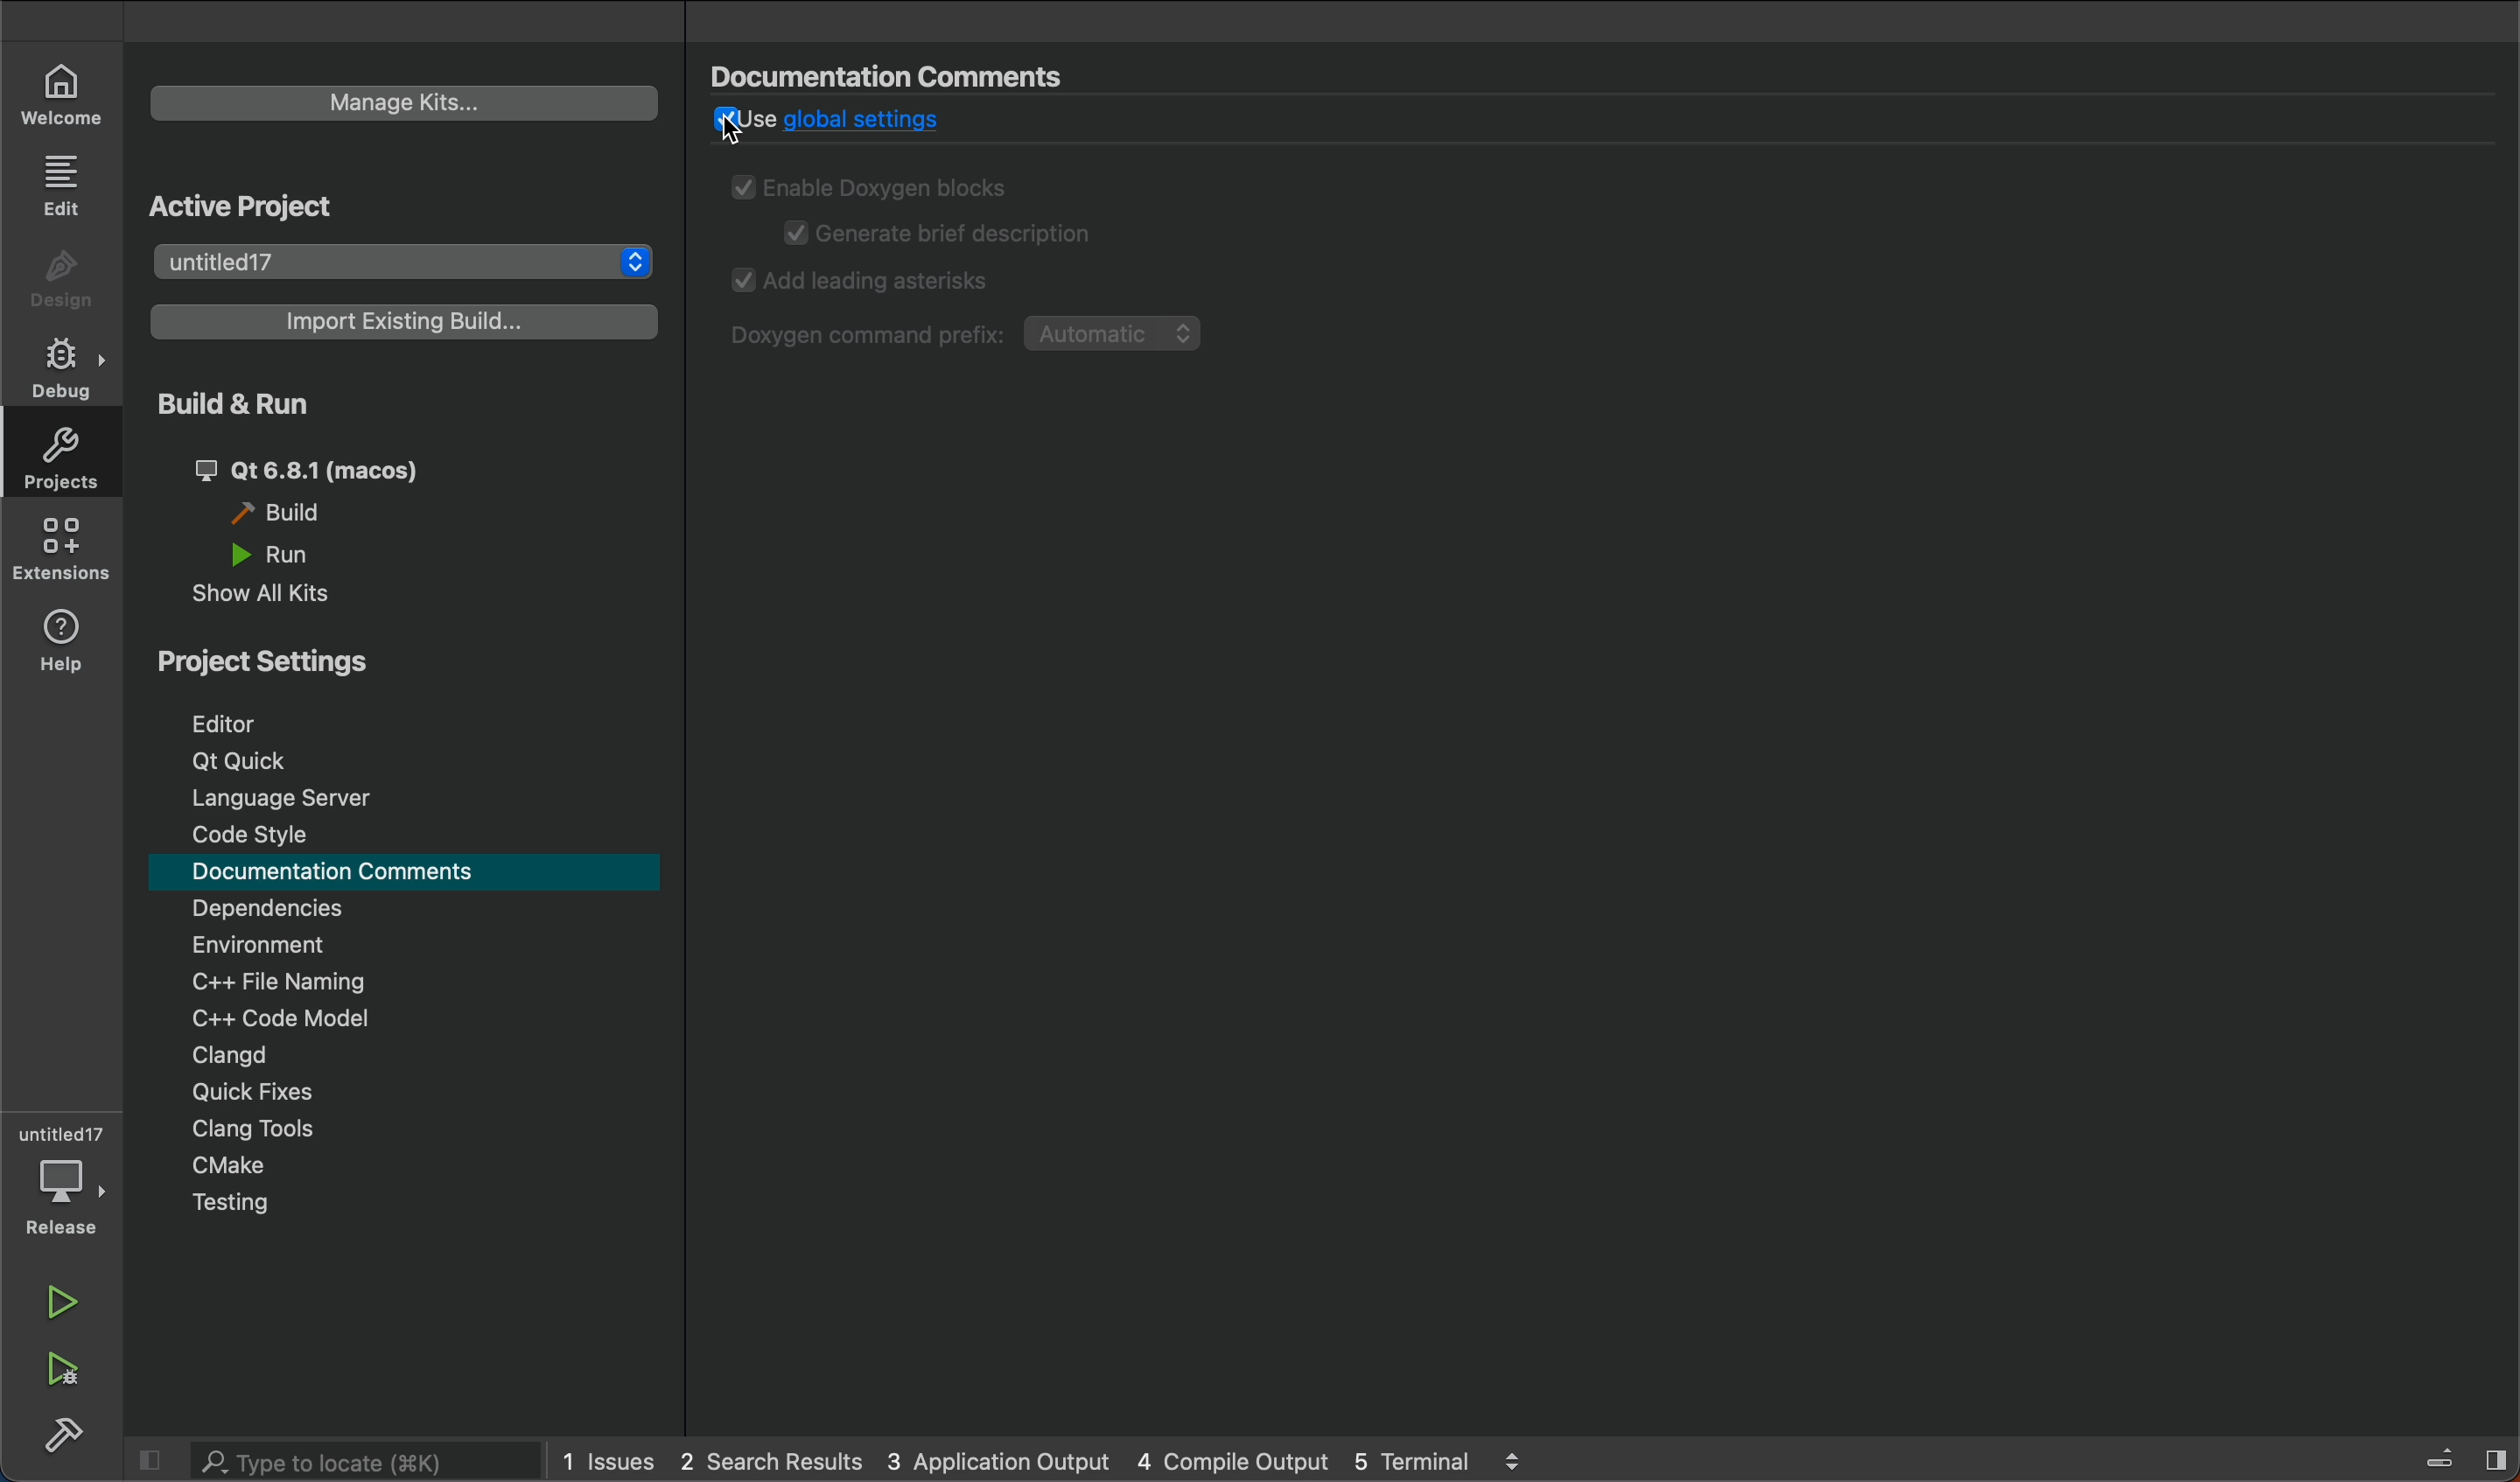 This screenshot has width=2520, height=1482. What do you see at coordinates (68, 1369) in the screenshot?
I see `run and build` at bounding box center [68, 1369].